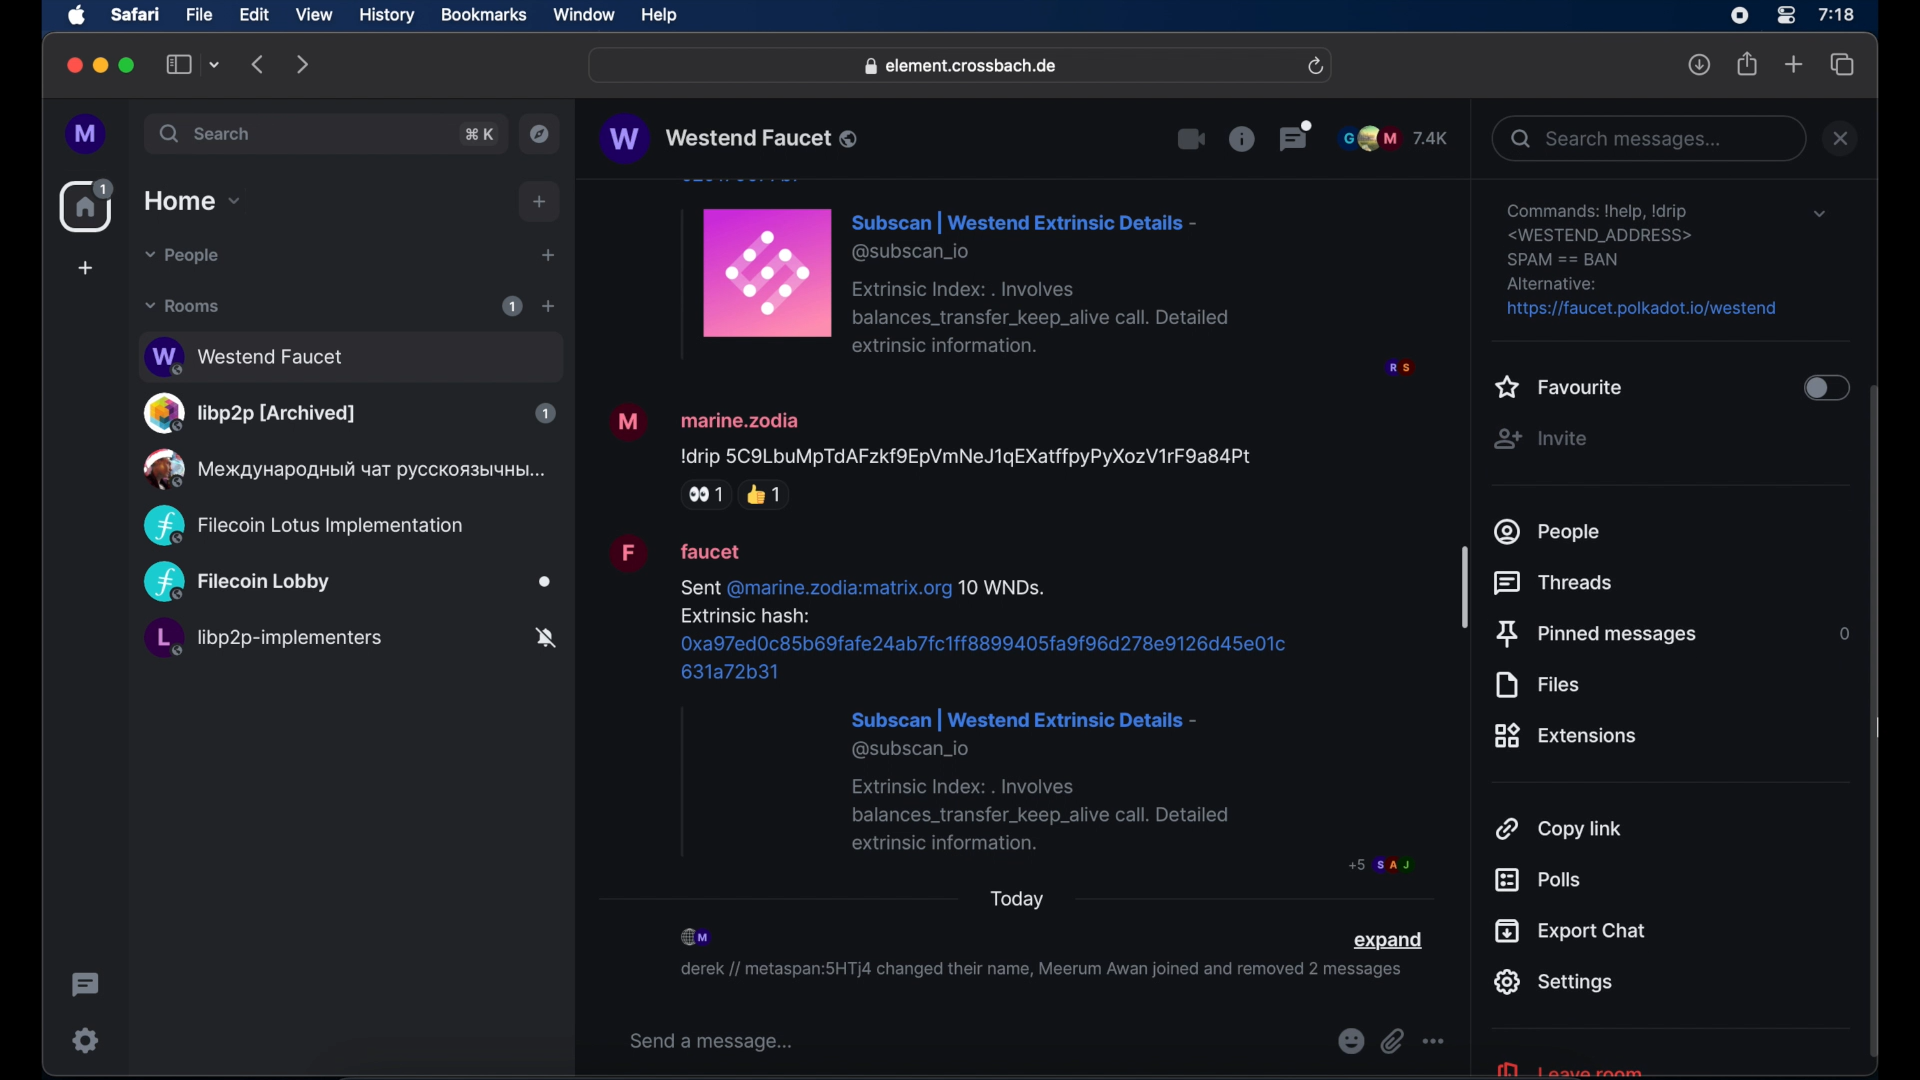 The height and width of the screenshot is (1080, 1920). I want to click on message, so click(1043, 279).